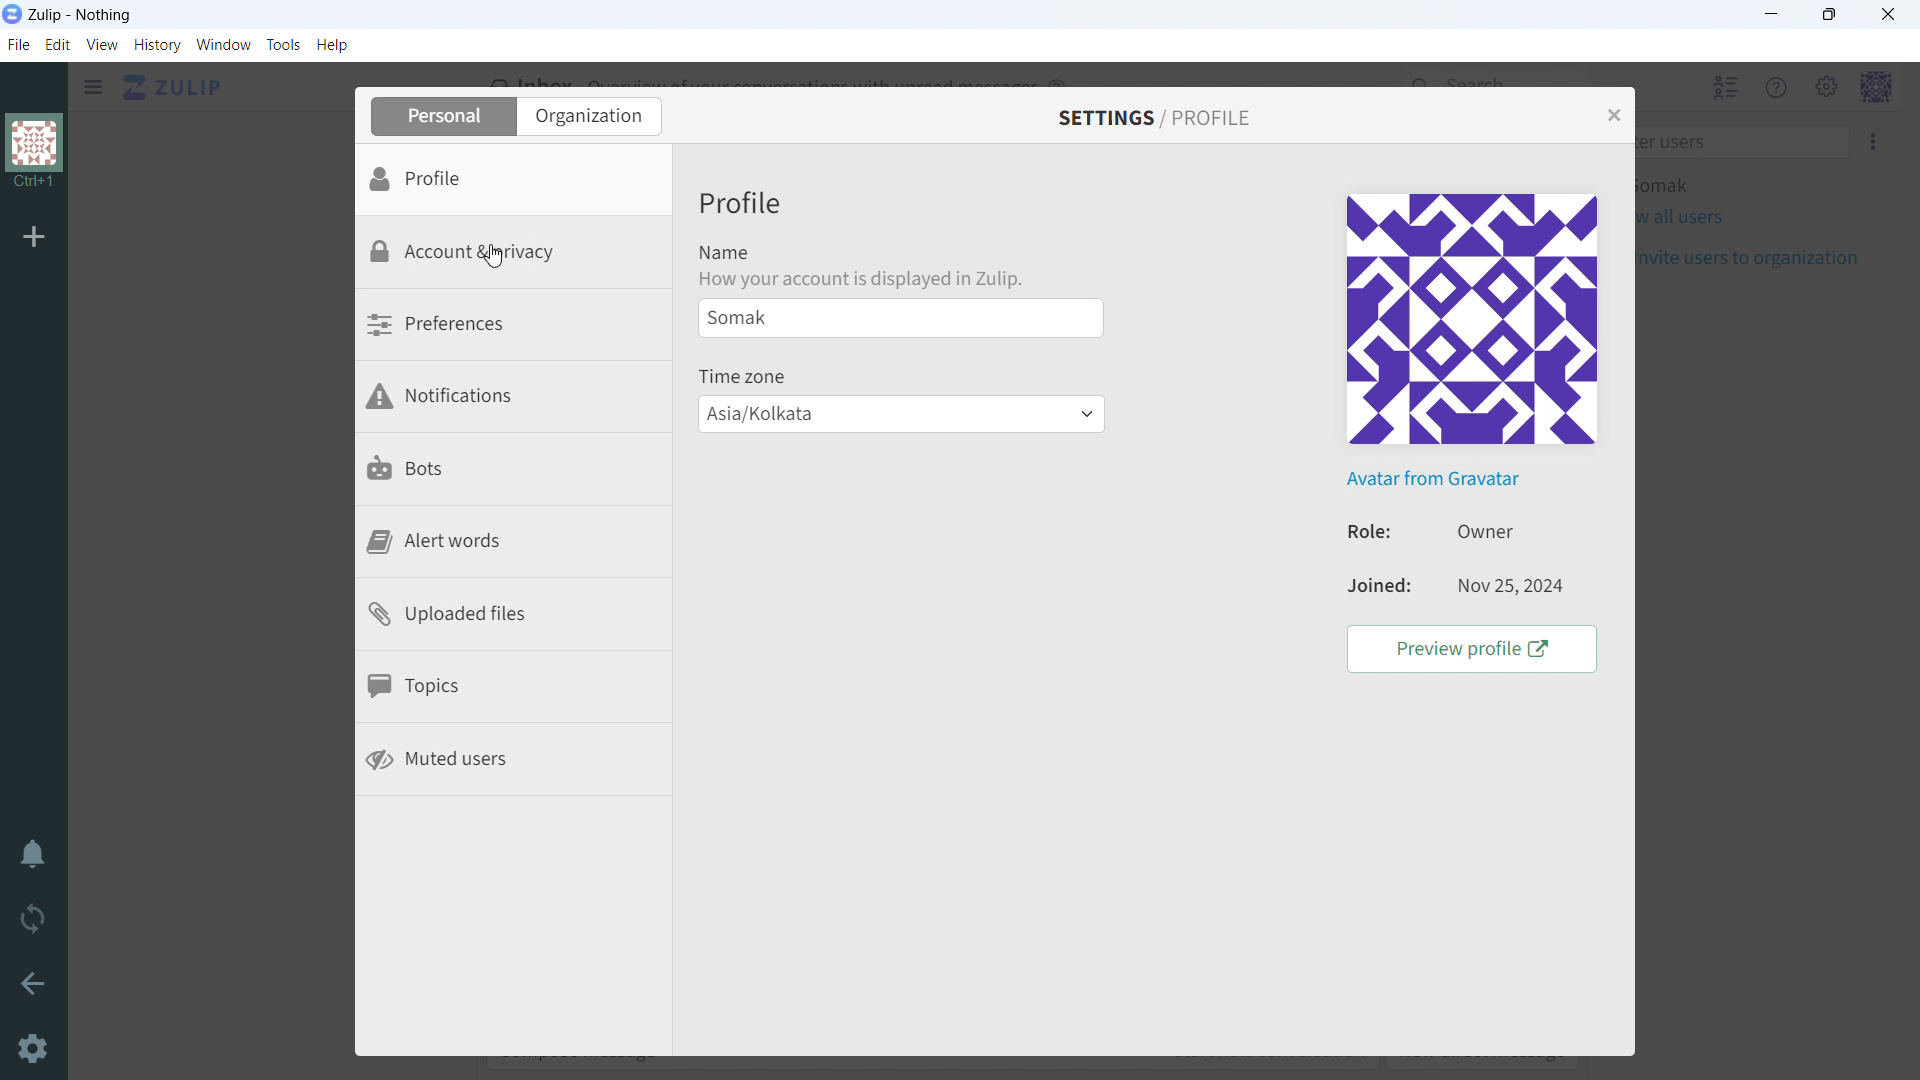 This screenshot has width=1920, height=1080. Describe the element at coordinates (1473, 650) in the screenshot. I see `preview profile` at that location.